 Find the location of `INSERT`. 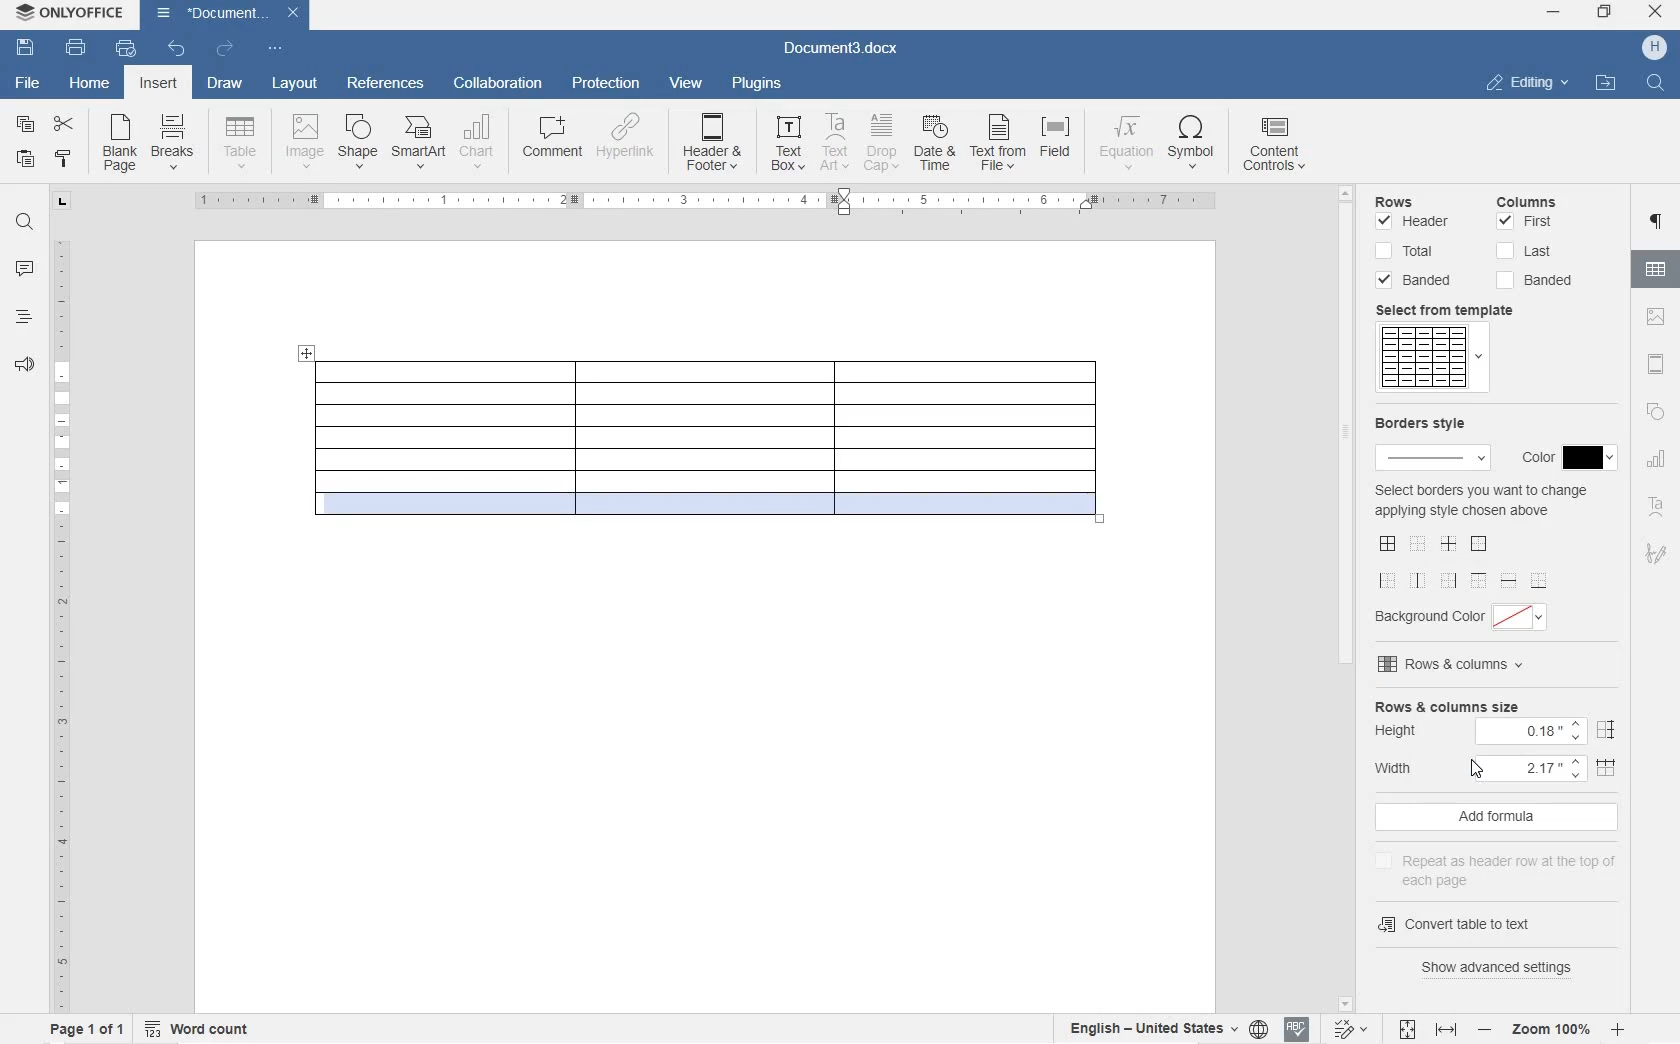

INSERT is located at coordinates (158, 83).